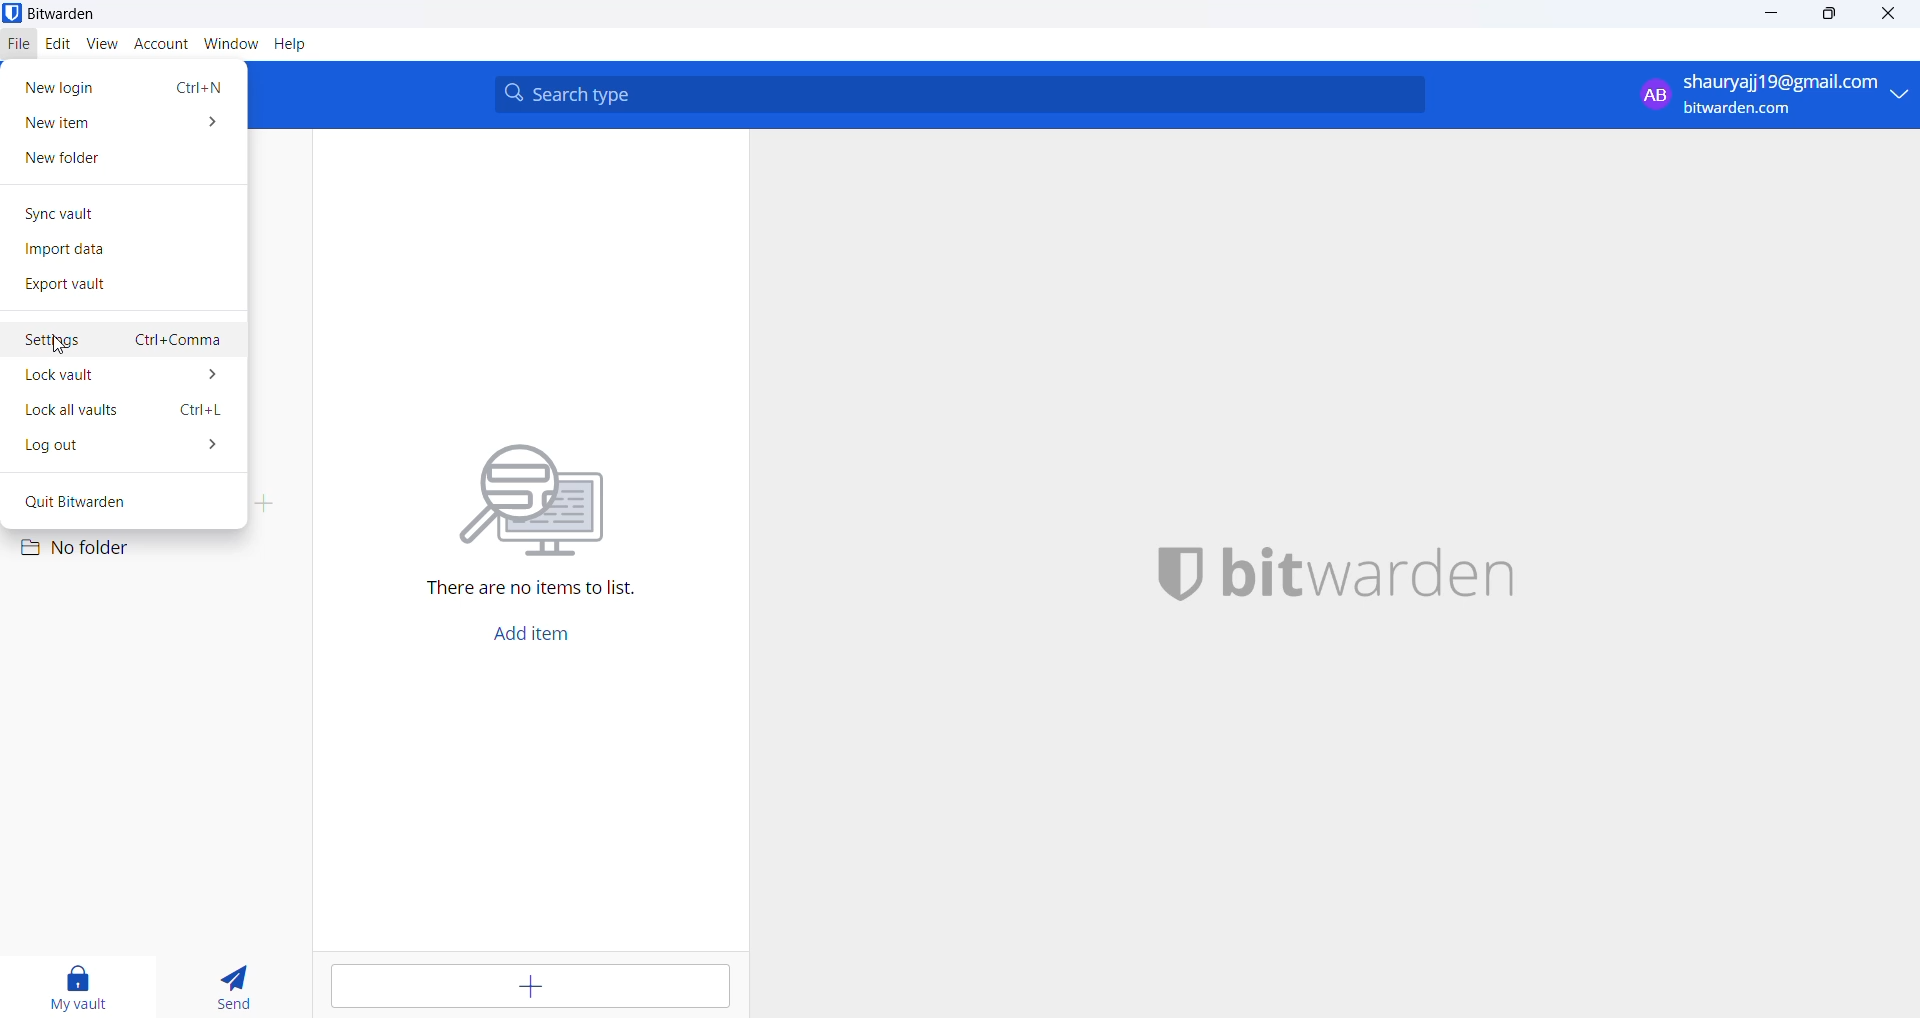  What do you see at coordinates (1649, 93) in the screenshot?
I see `AB` at bounding box center [1649, 93].